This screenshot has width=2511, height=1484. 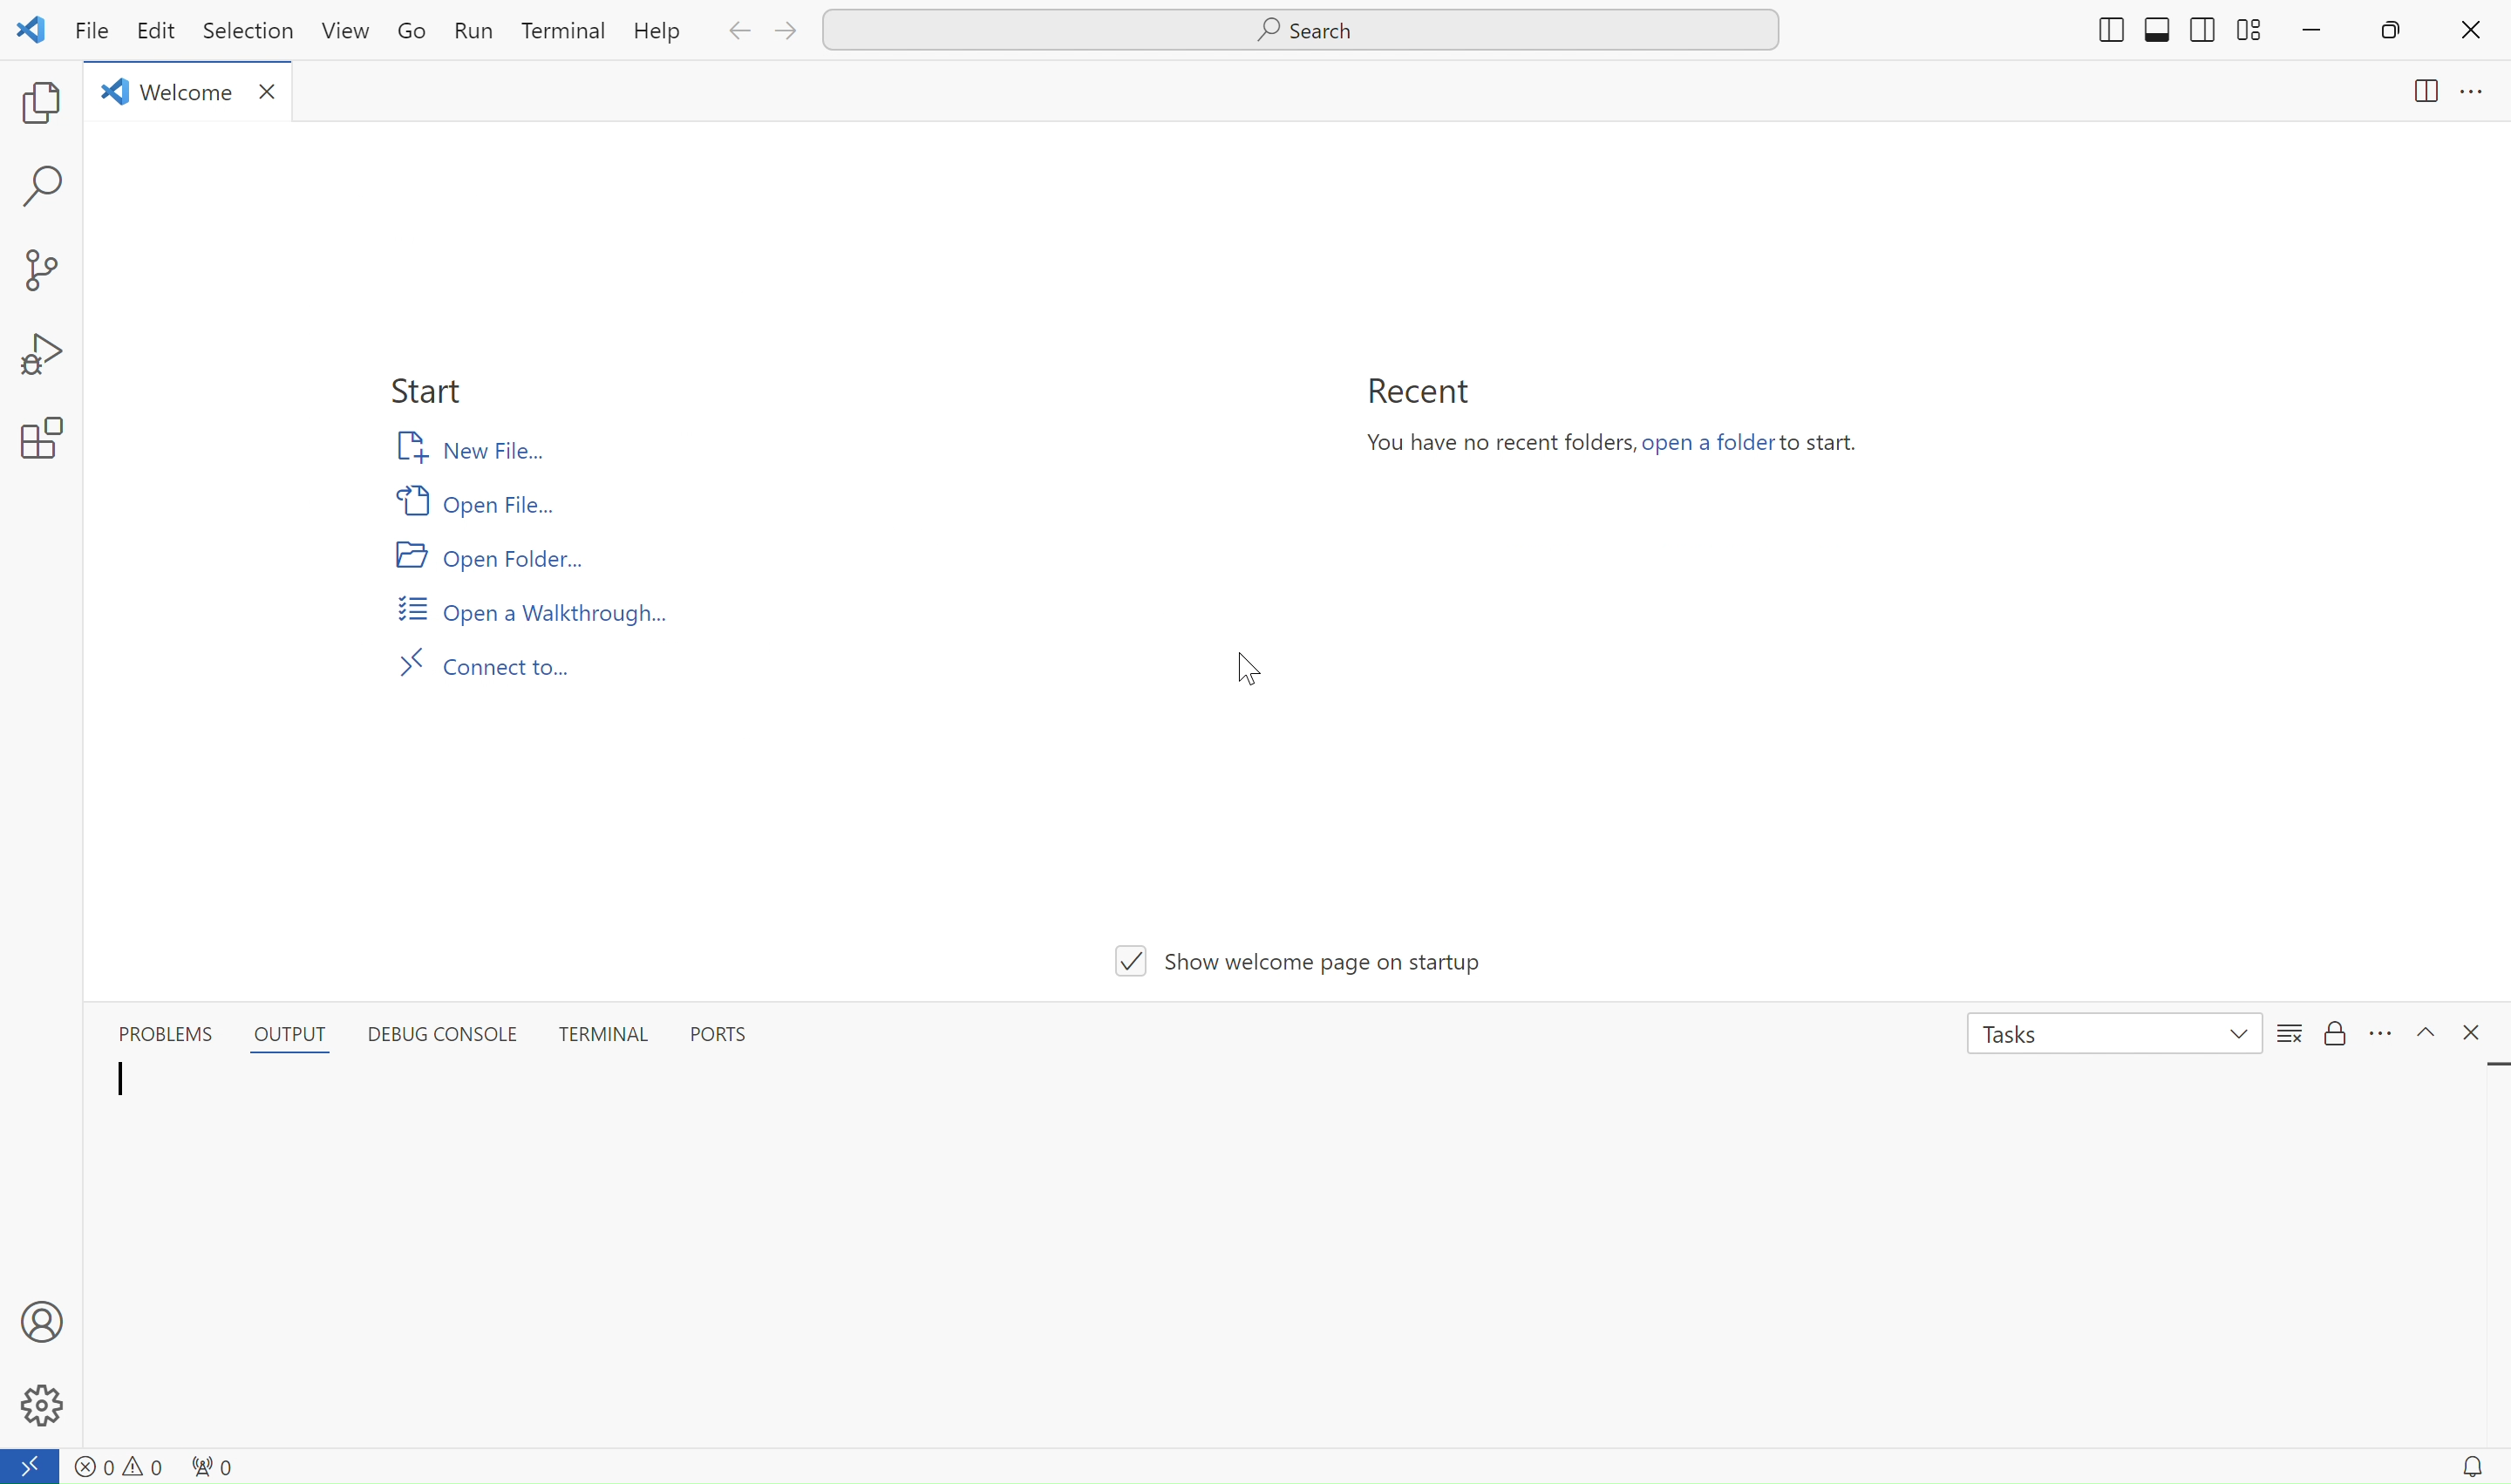 What do you see at coordinates (476, 452) in the screenshot?
I see `New File` at bounding box center [476, 452].